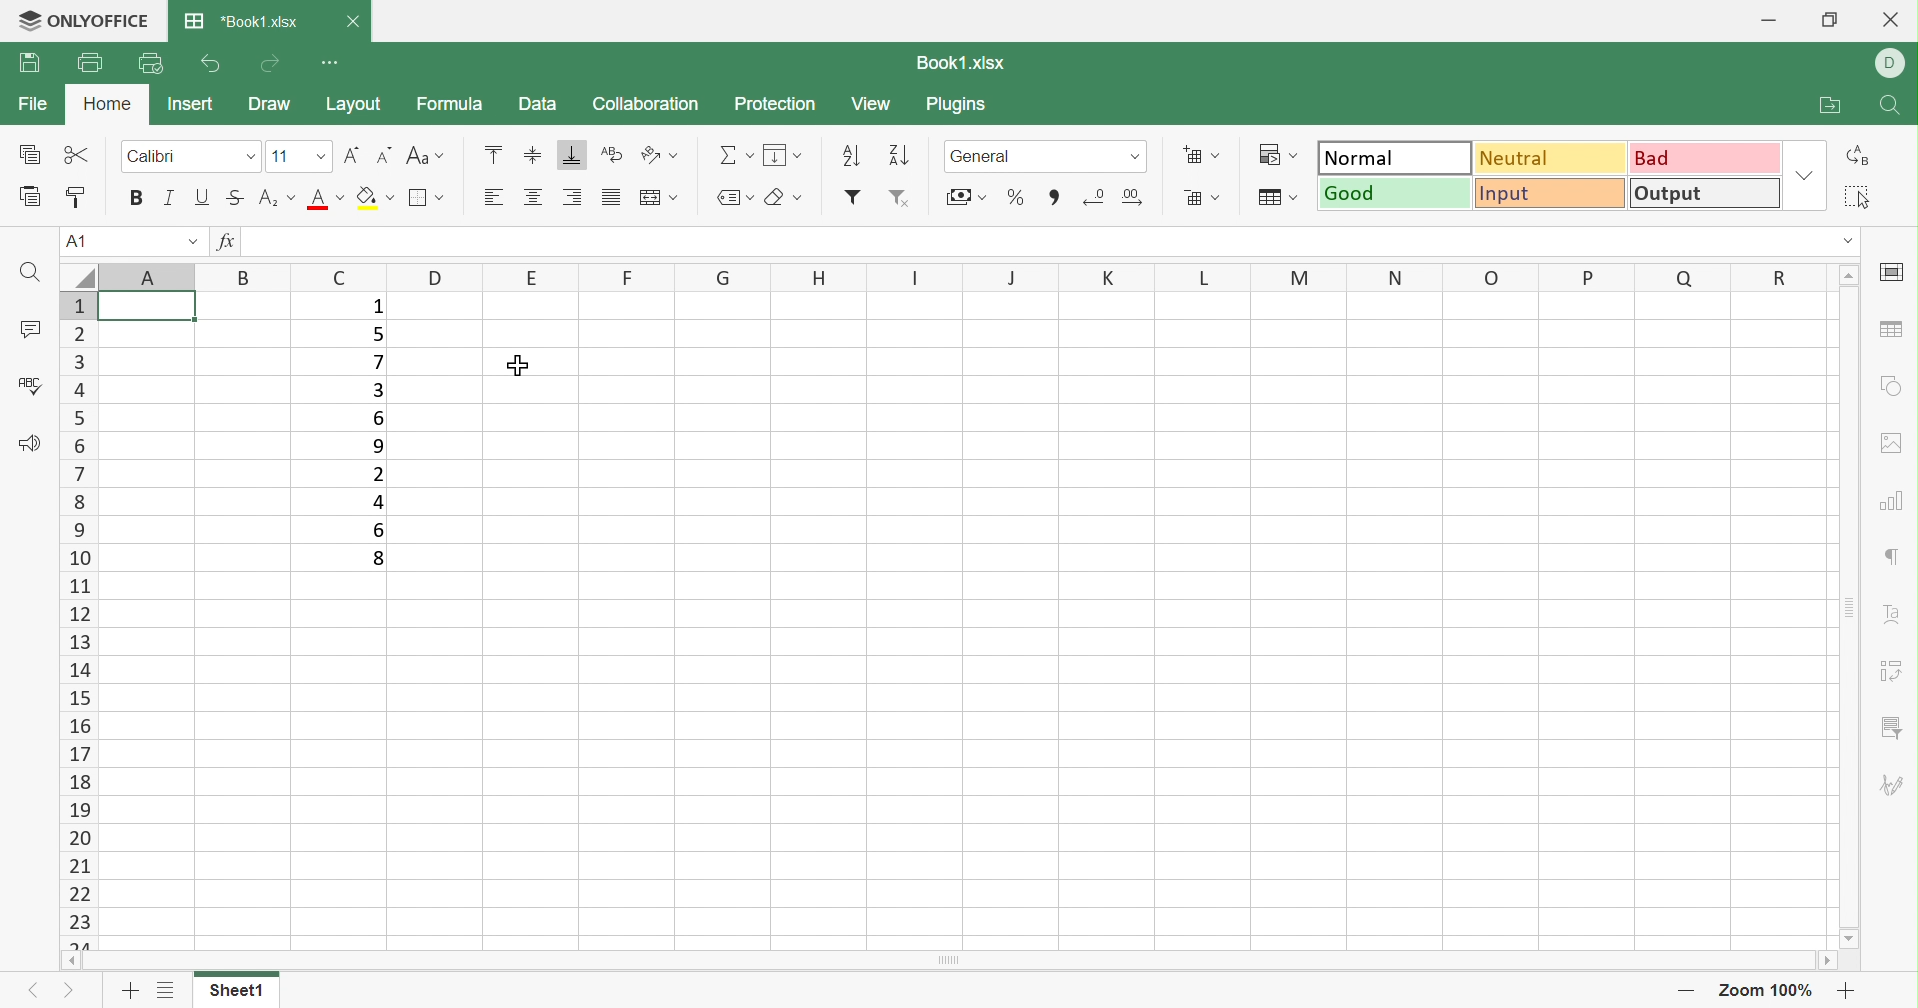 Image resolution: width=1918 pixels, height=1008 pixels. I want to click on Pivot Table settings, so click(1892, 670).